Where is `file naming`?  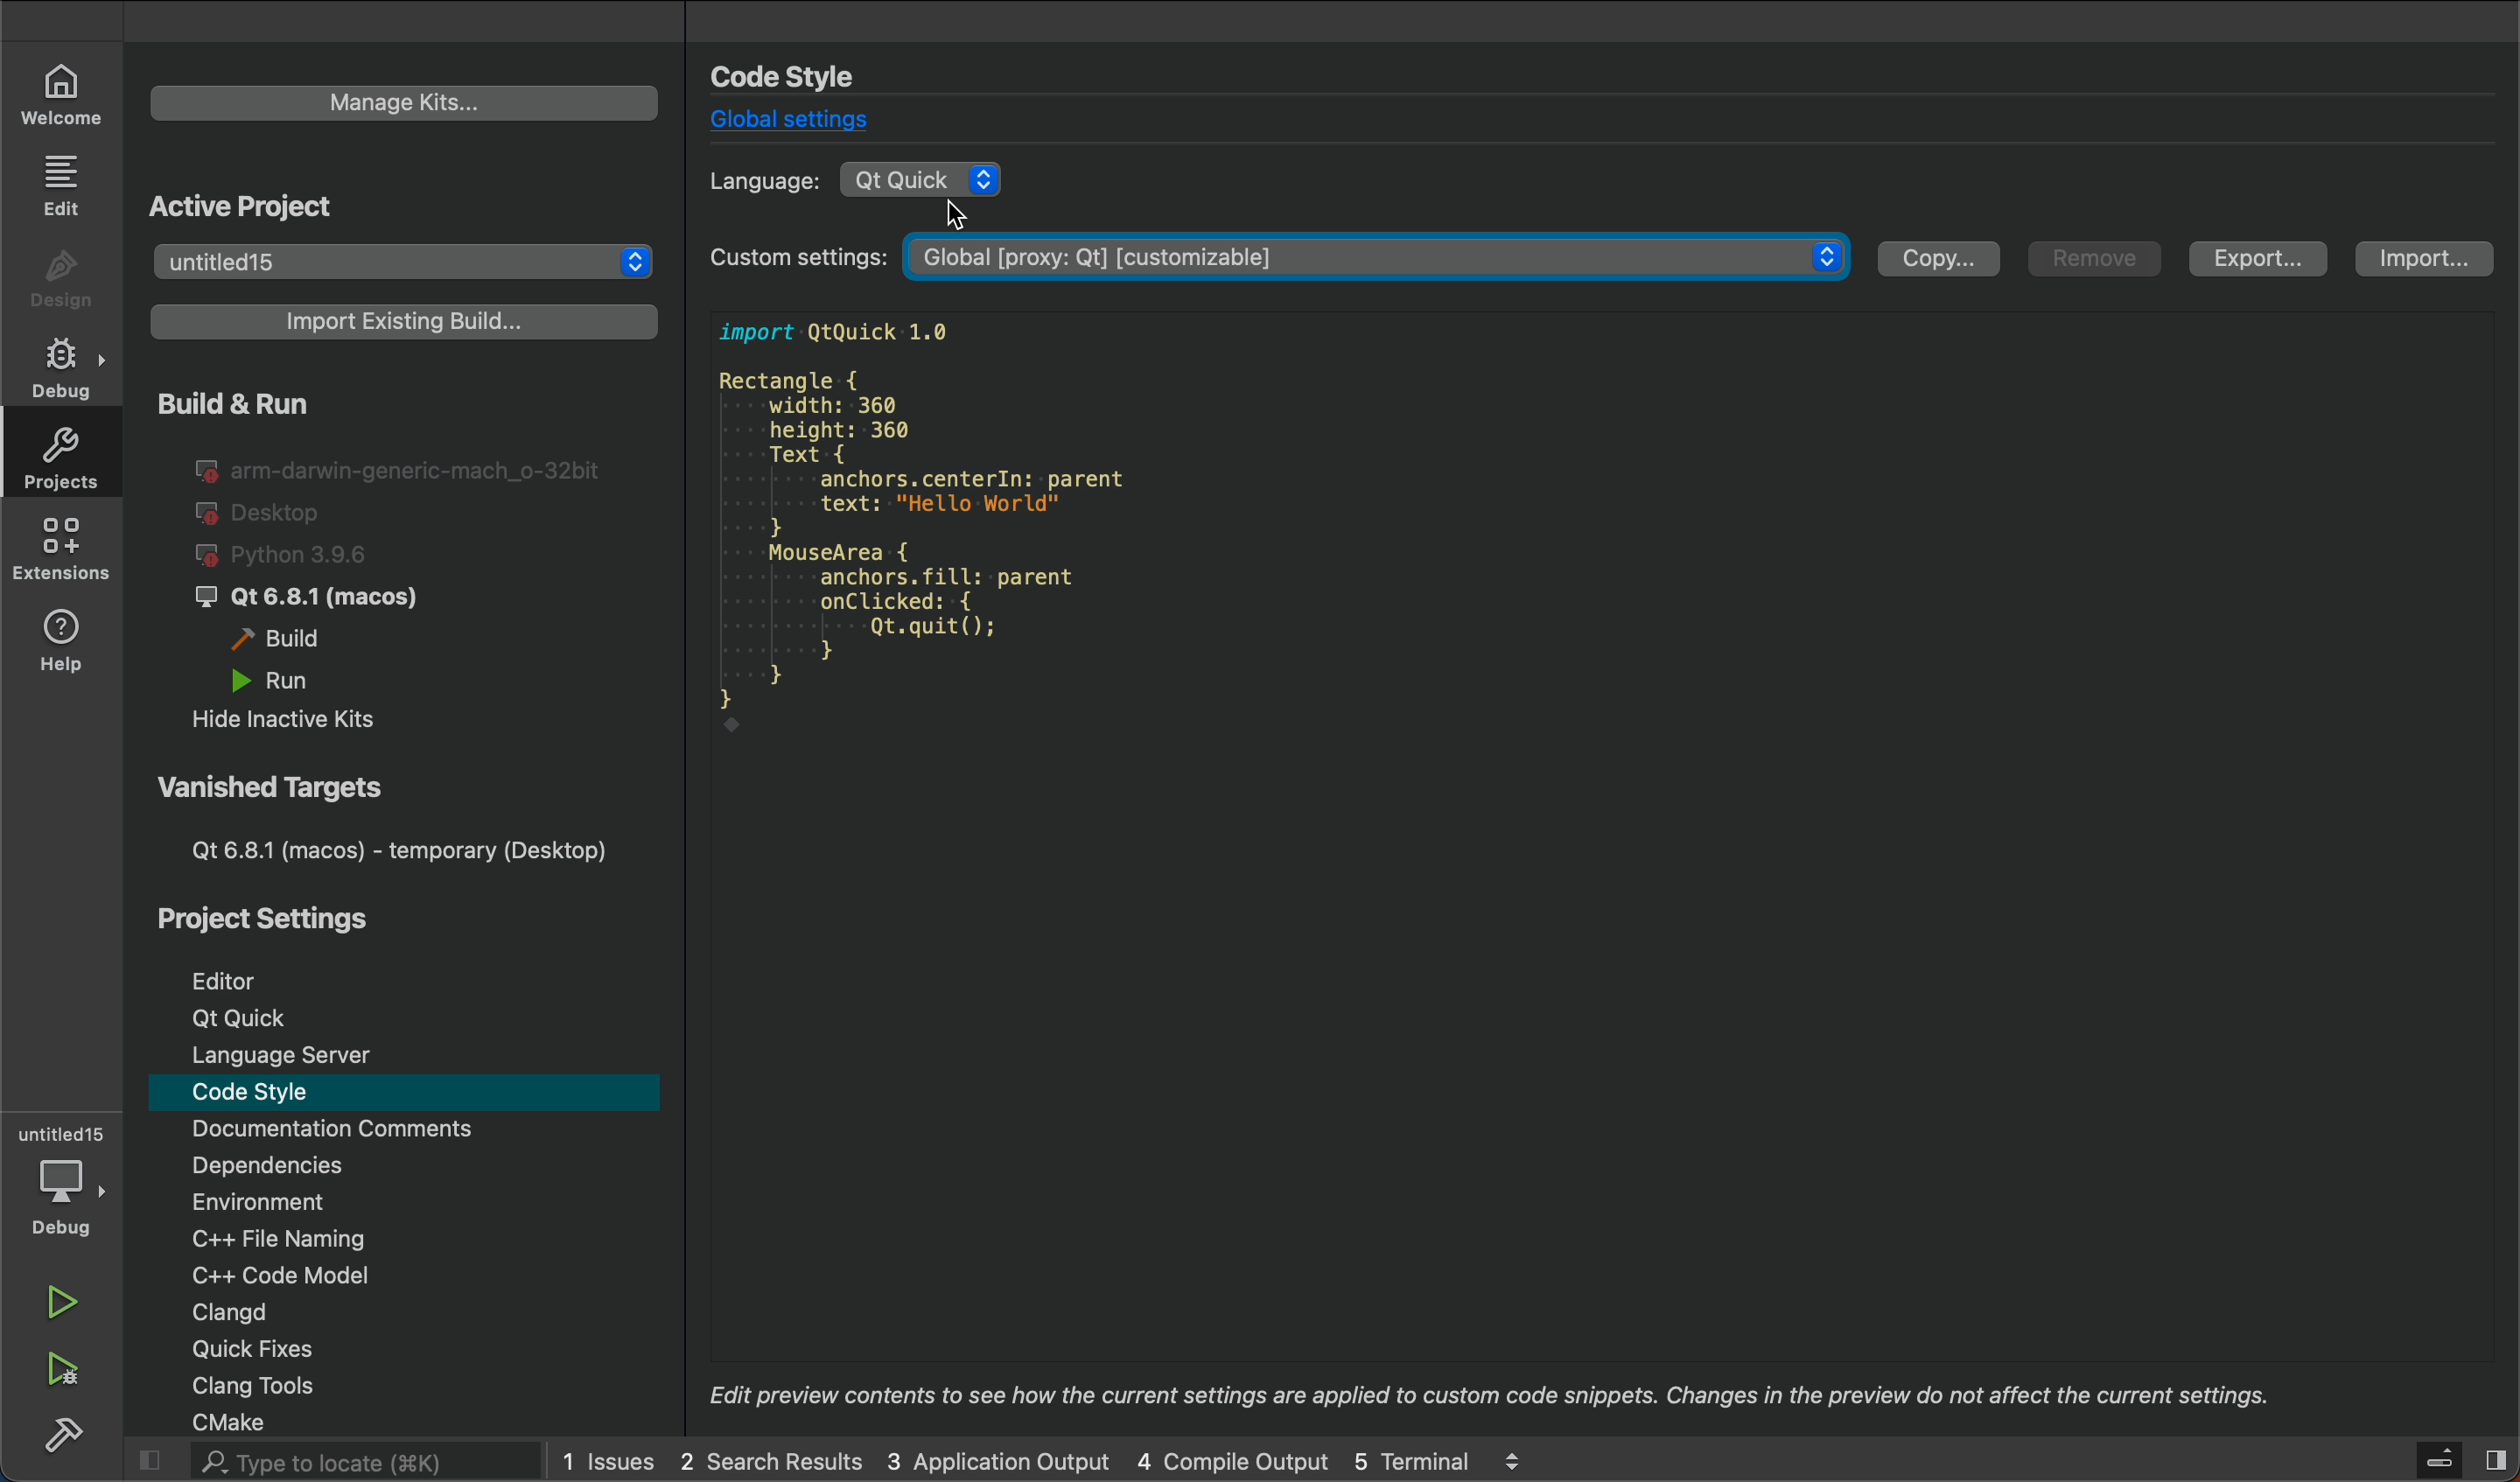 file naming is located at coordinates (304, 1236).